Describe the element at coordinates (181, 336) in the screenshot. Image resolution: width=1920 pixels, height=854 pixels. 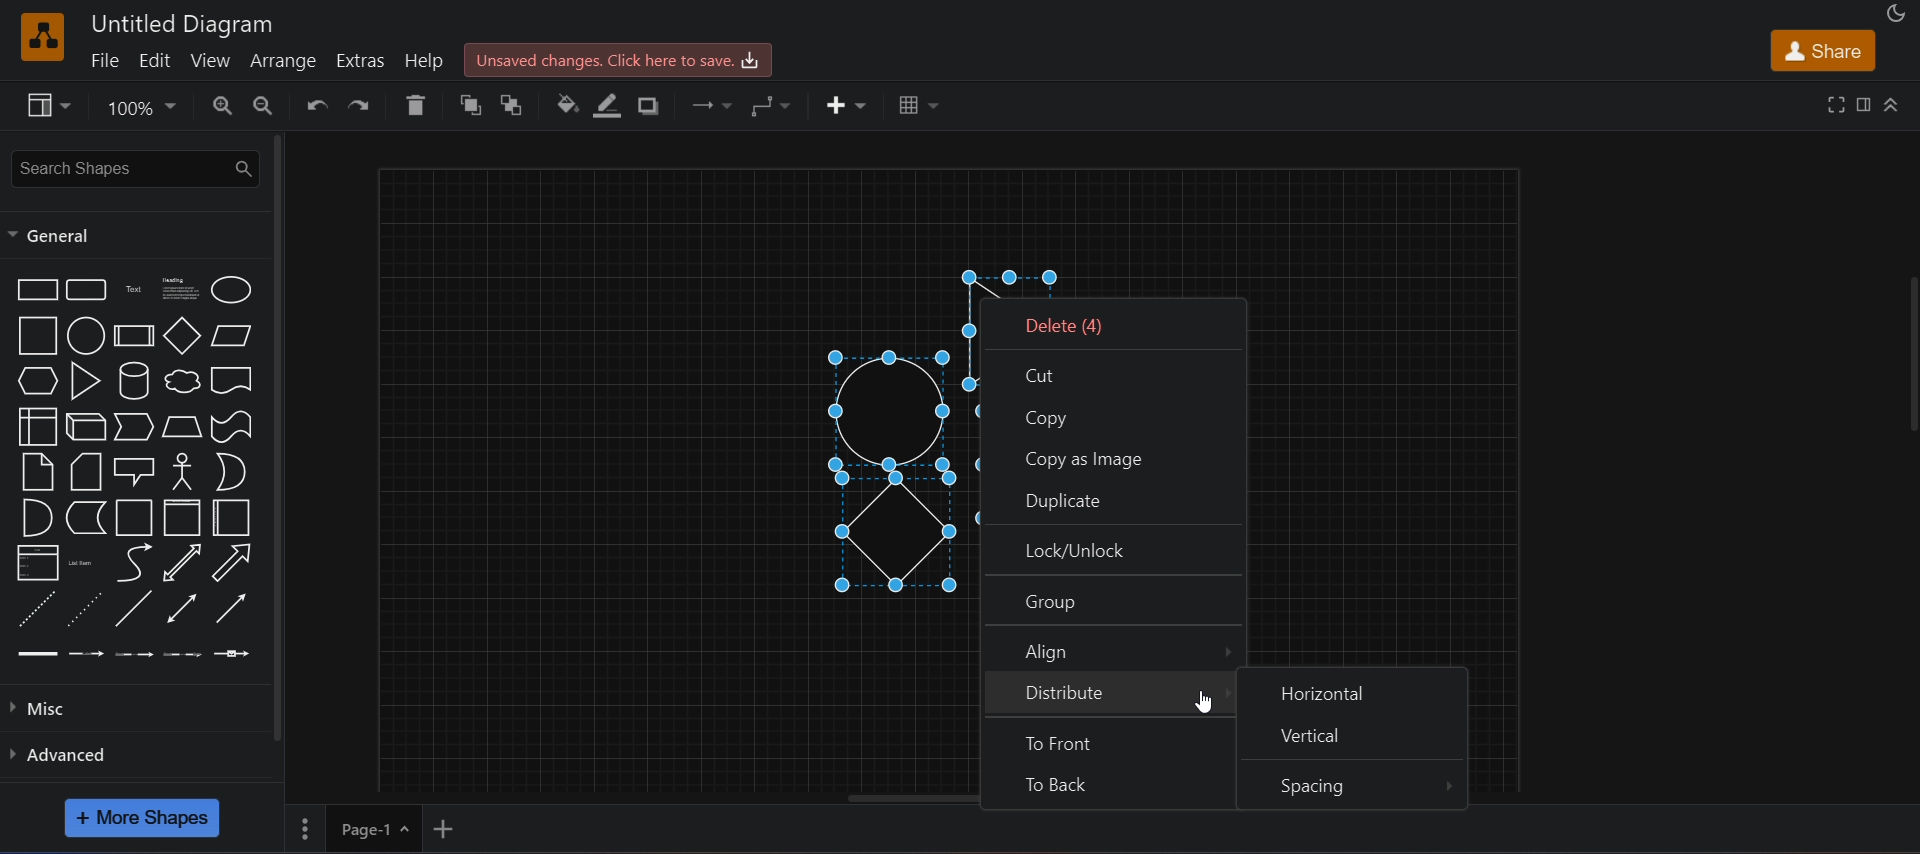
I see `diamond` at that location.